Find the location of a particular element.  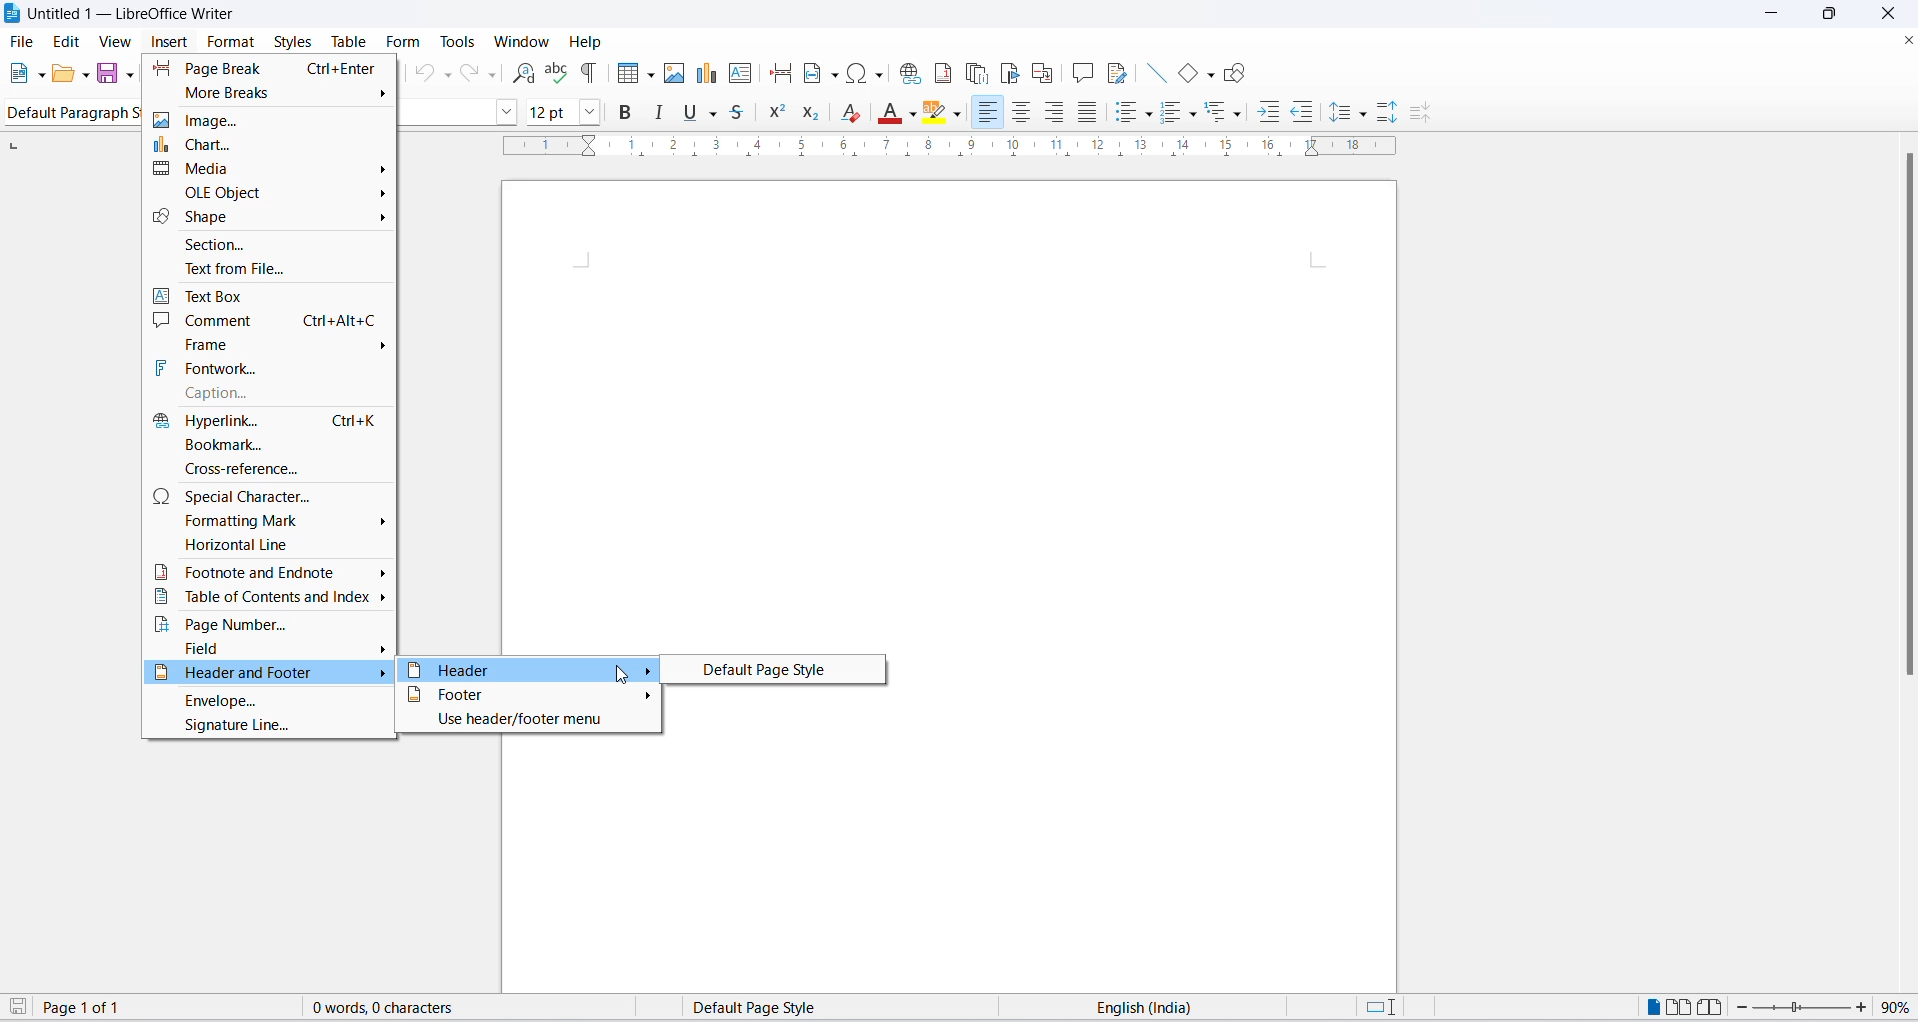

text align center is located at coordinates (1026, 114).